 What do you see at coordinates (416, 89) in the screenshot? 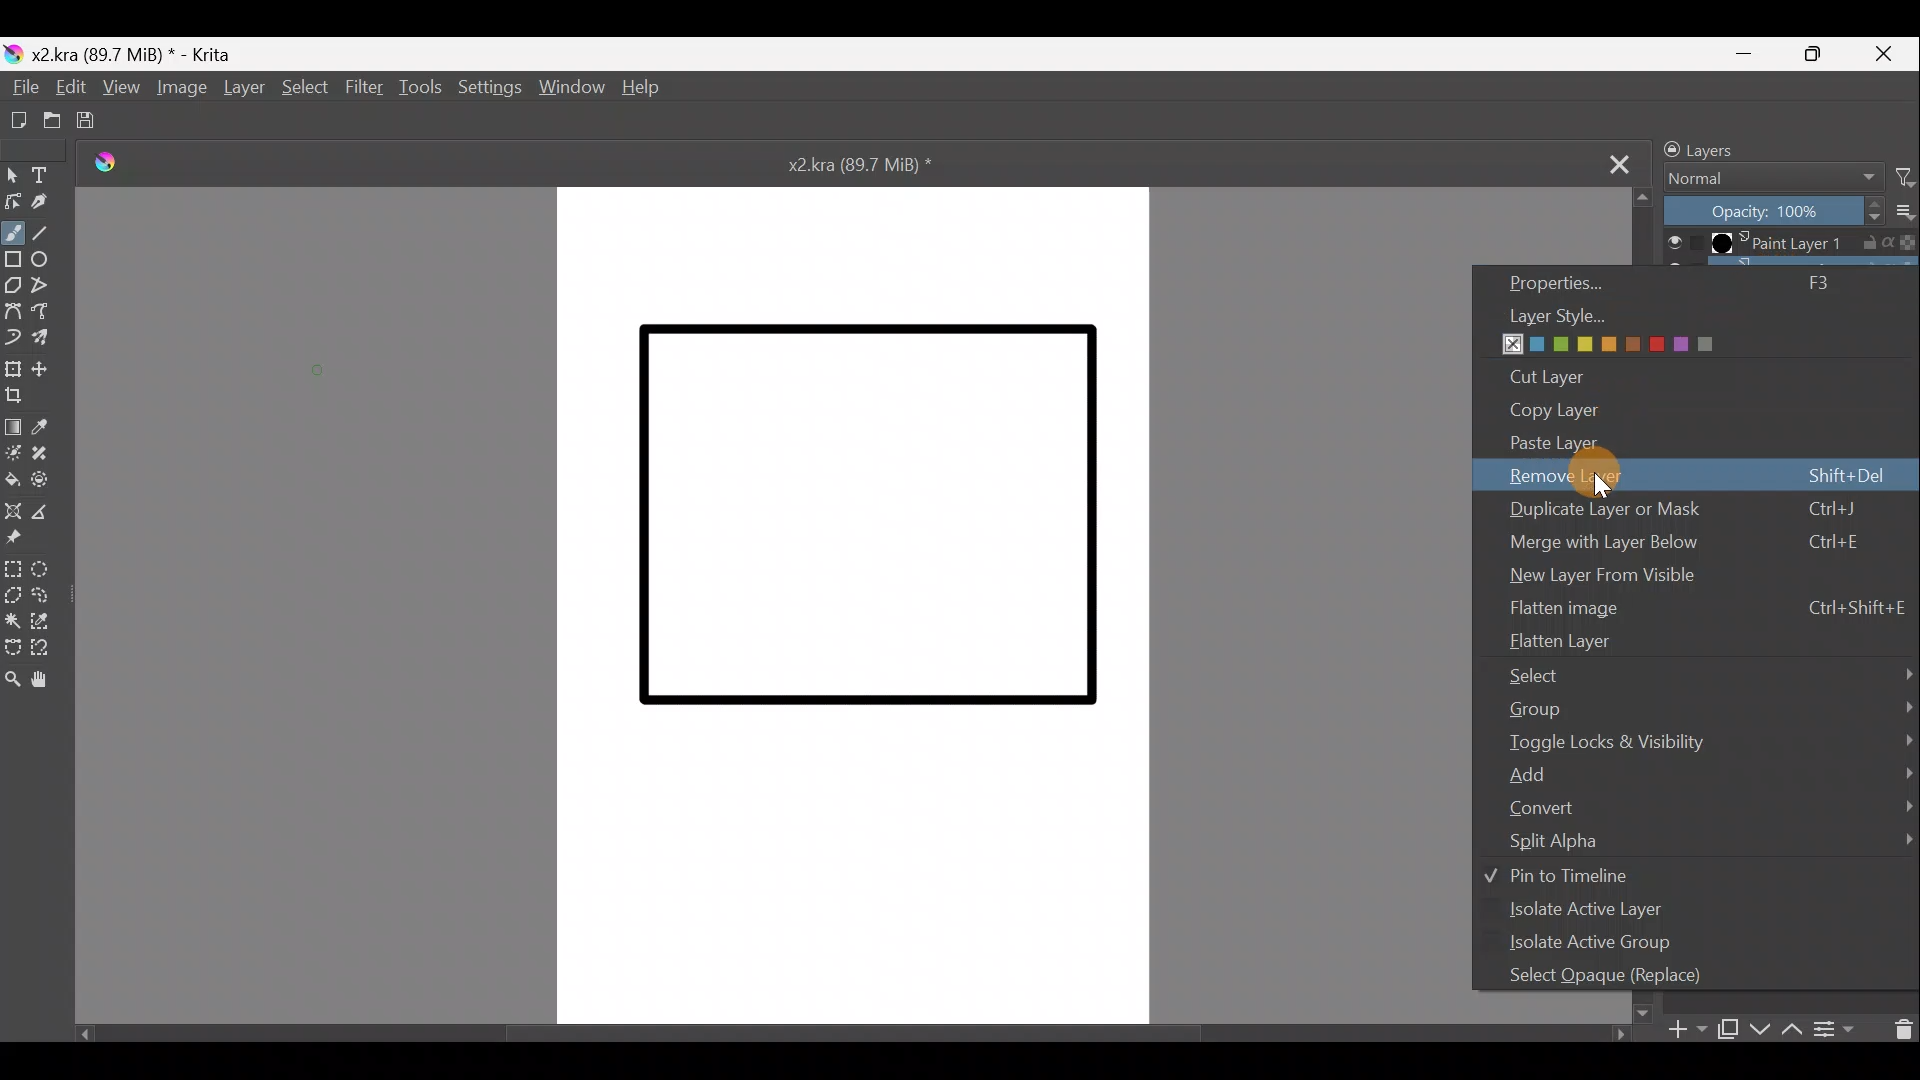
I see `Tools` at bounding box center [416, 89].